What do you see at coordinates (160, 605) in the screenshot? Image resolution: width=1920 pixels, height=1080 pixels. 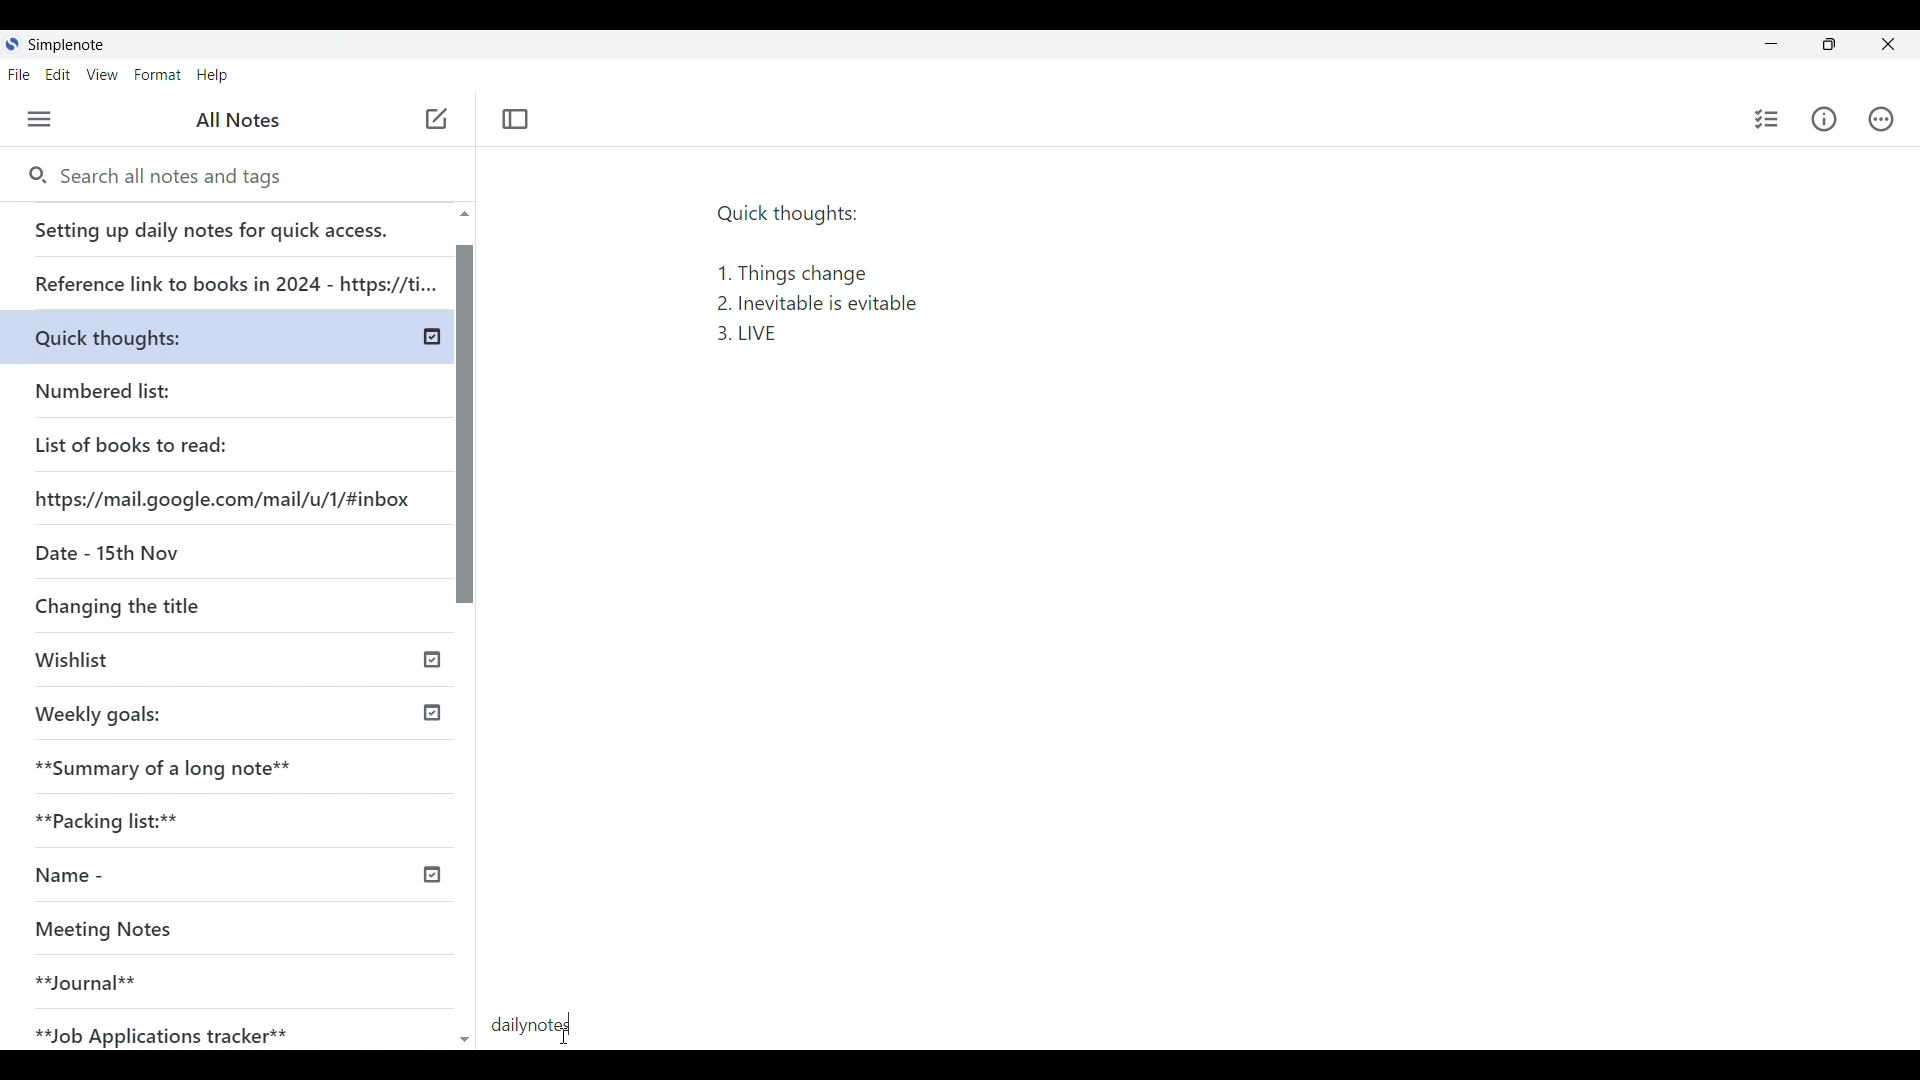 I see `Changing the title` at bounding box center [160, 605].